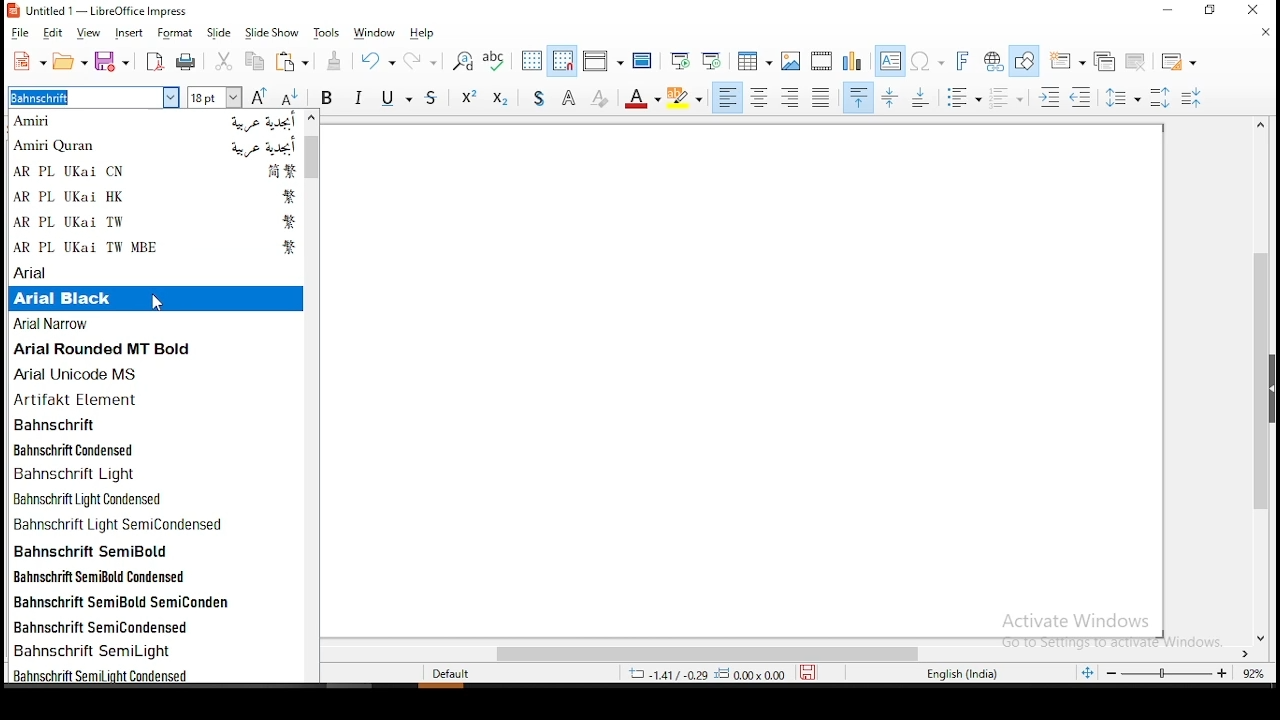 This screenshot has height=720, width=1280. Describe the element at coordinates (380, 63) in the screenshot. I see `undo` at that location.